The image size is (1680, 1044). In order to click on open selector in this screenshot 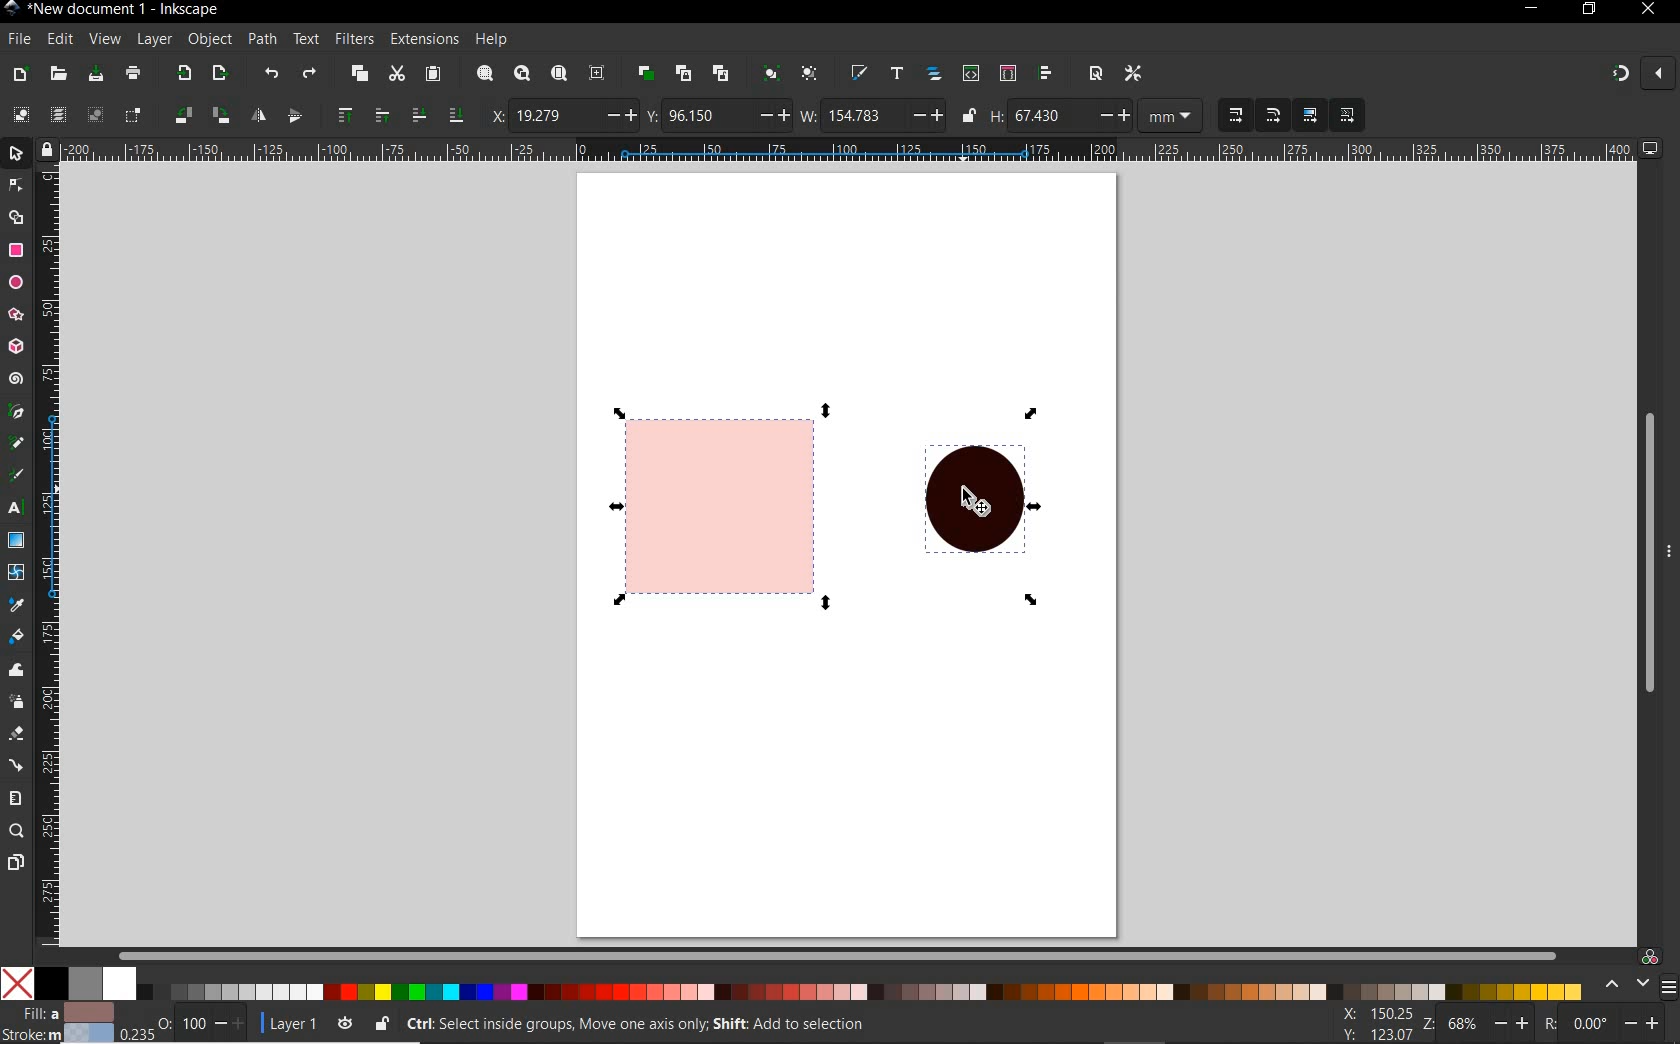, I will do `click(1007, 73)`.